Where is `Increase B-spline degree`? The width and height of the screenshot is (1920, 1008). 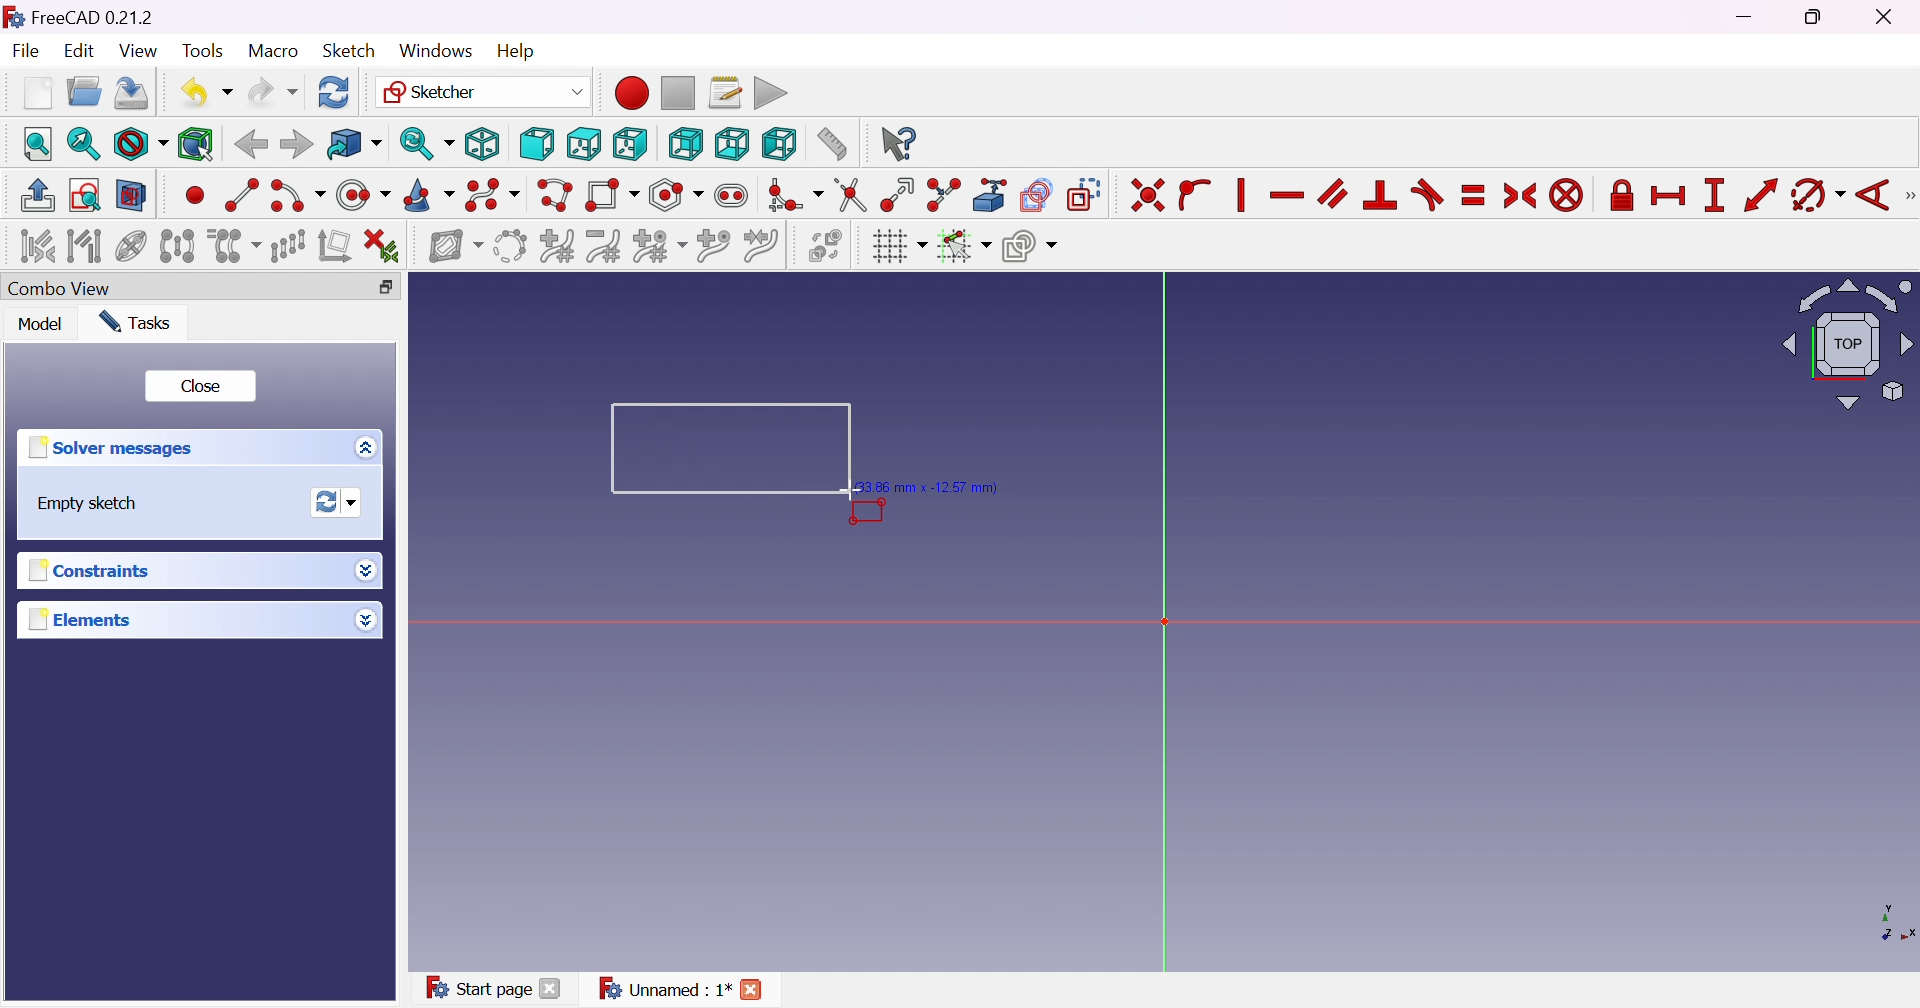 Increase B-spline degree is located at coordinates (558, 244).